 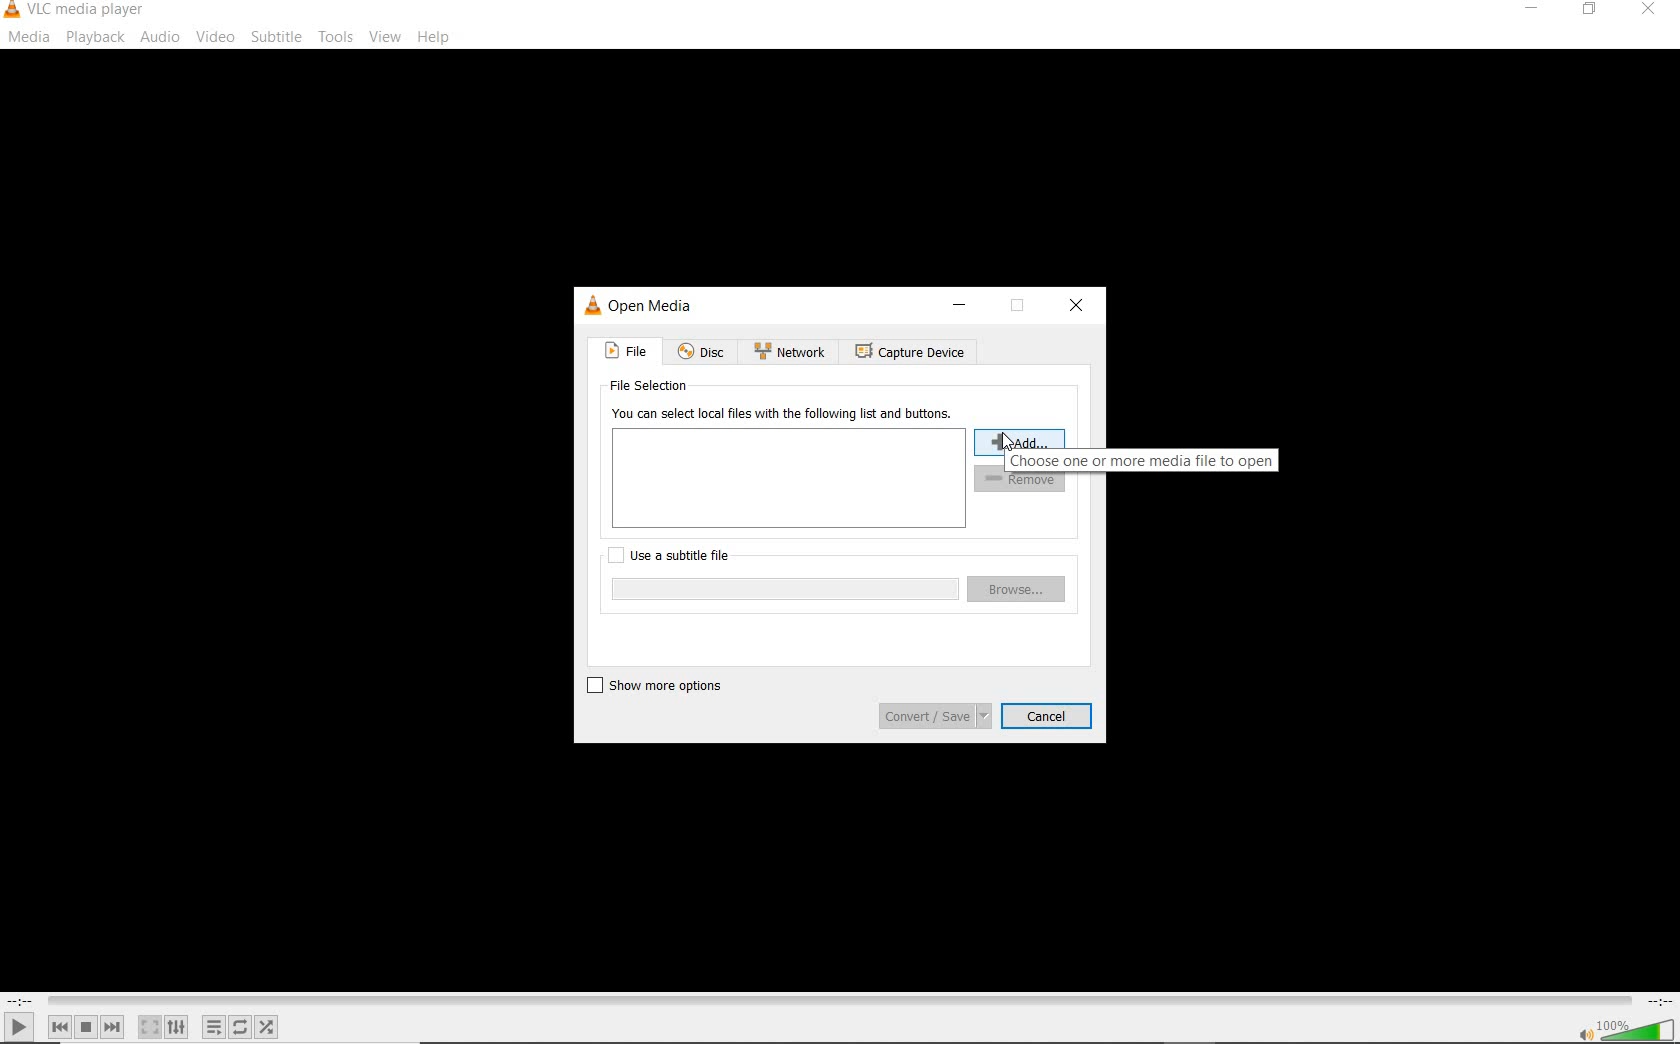 What do you see at coordinates (1017, 308) in the screenshot?
I see `restore down` at bounding box center [1017, 308].